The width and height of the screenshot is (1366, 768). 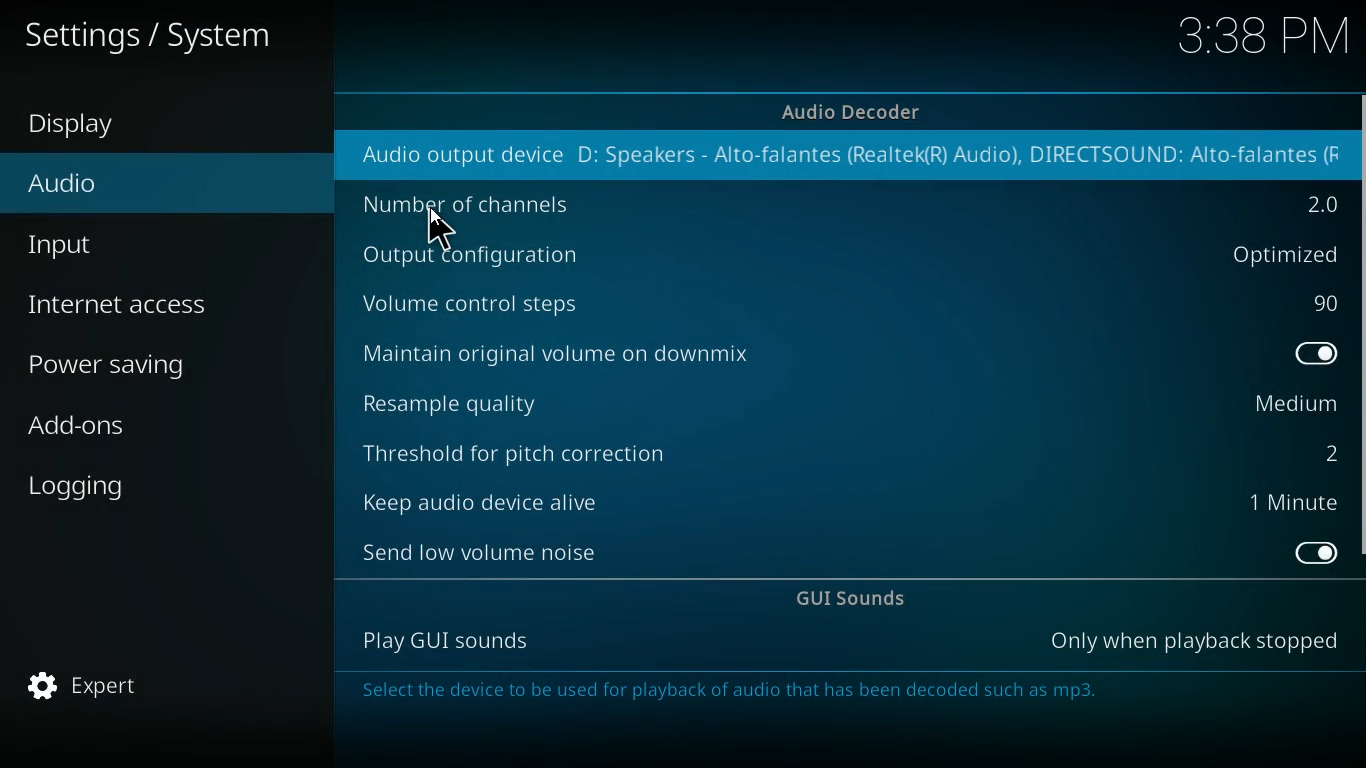 What do you see at coordinates (143, 430) in the screenshot?
I see `add-ons` at bounding box center [143, 430].